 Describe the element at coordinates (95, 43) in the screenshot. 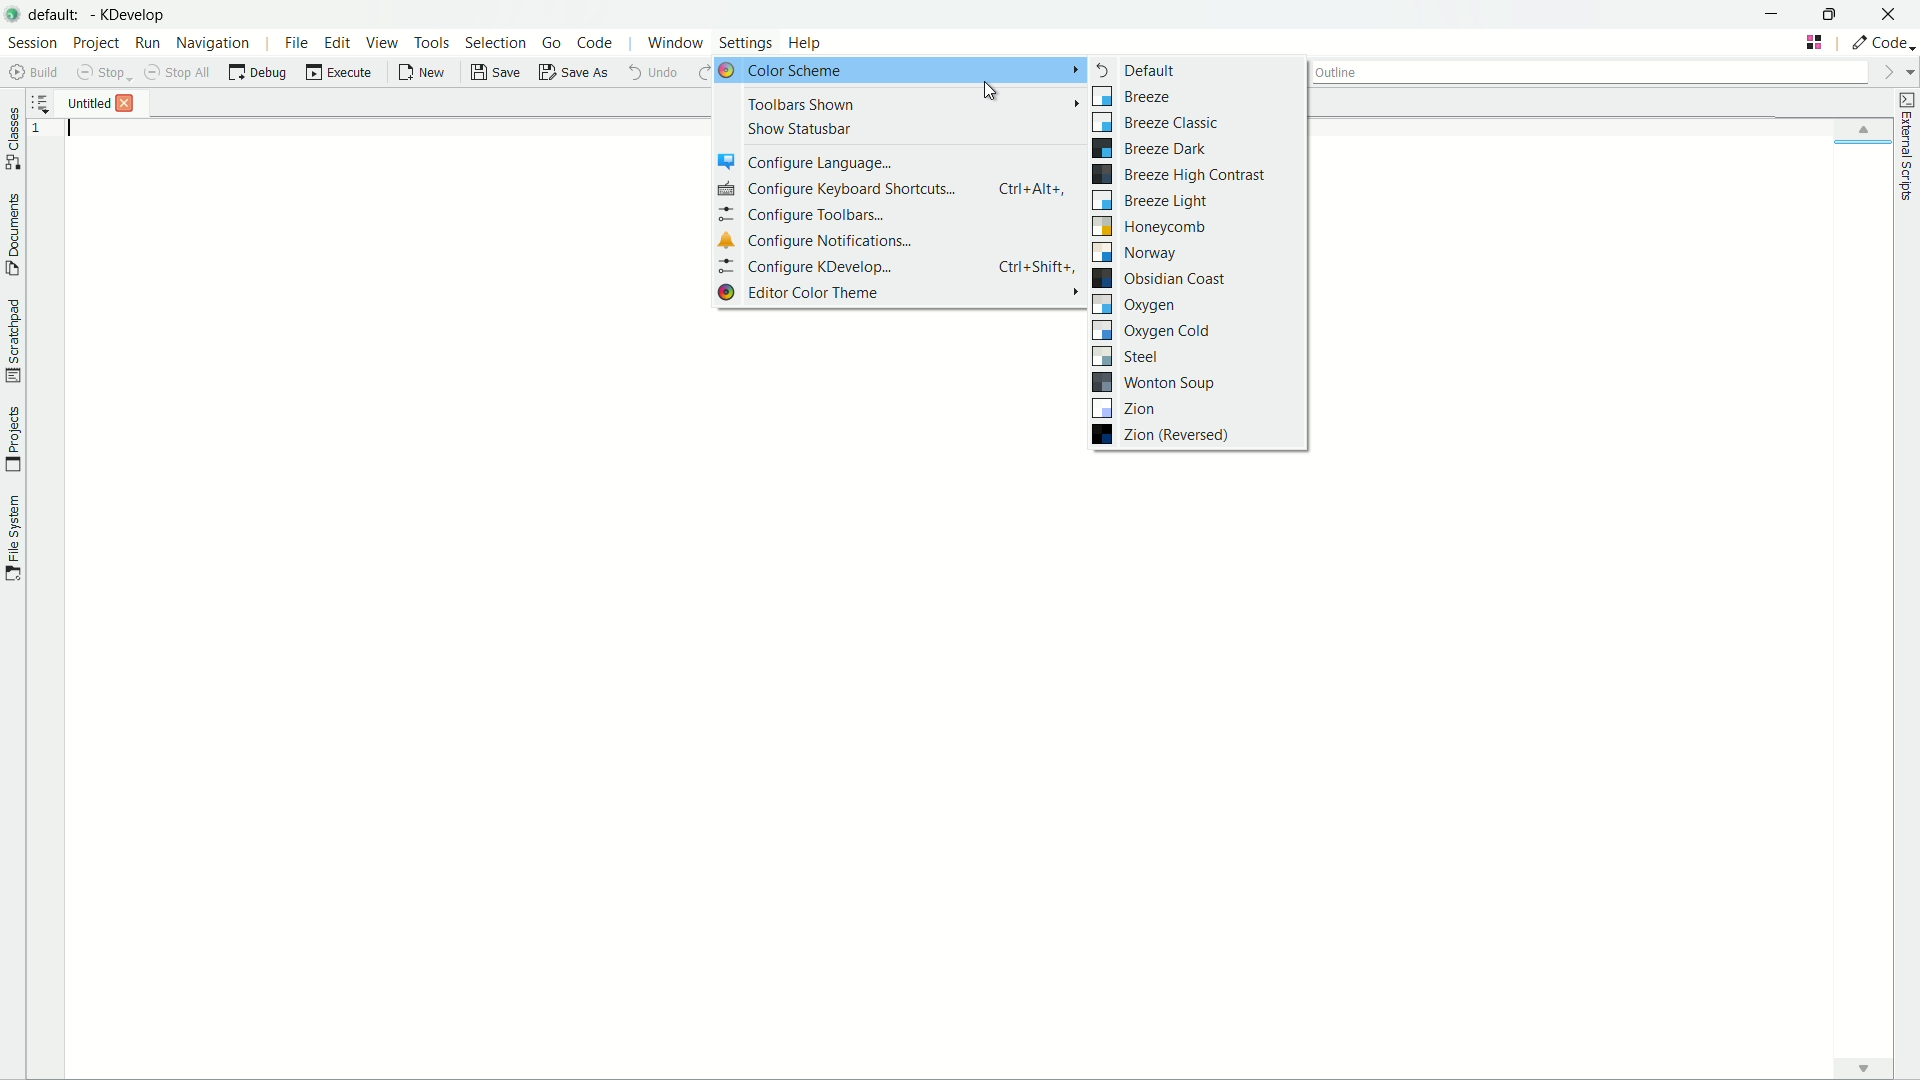

I see `project` at that location.